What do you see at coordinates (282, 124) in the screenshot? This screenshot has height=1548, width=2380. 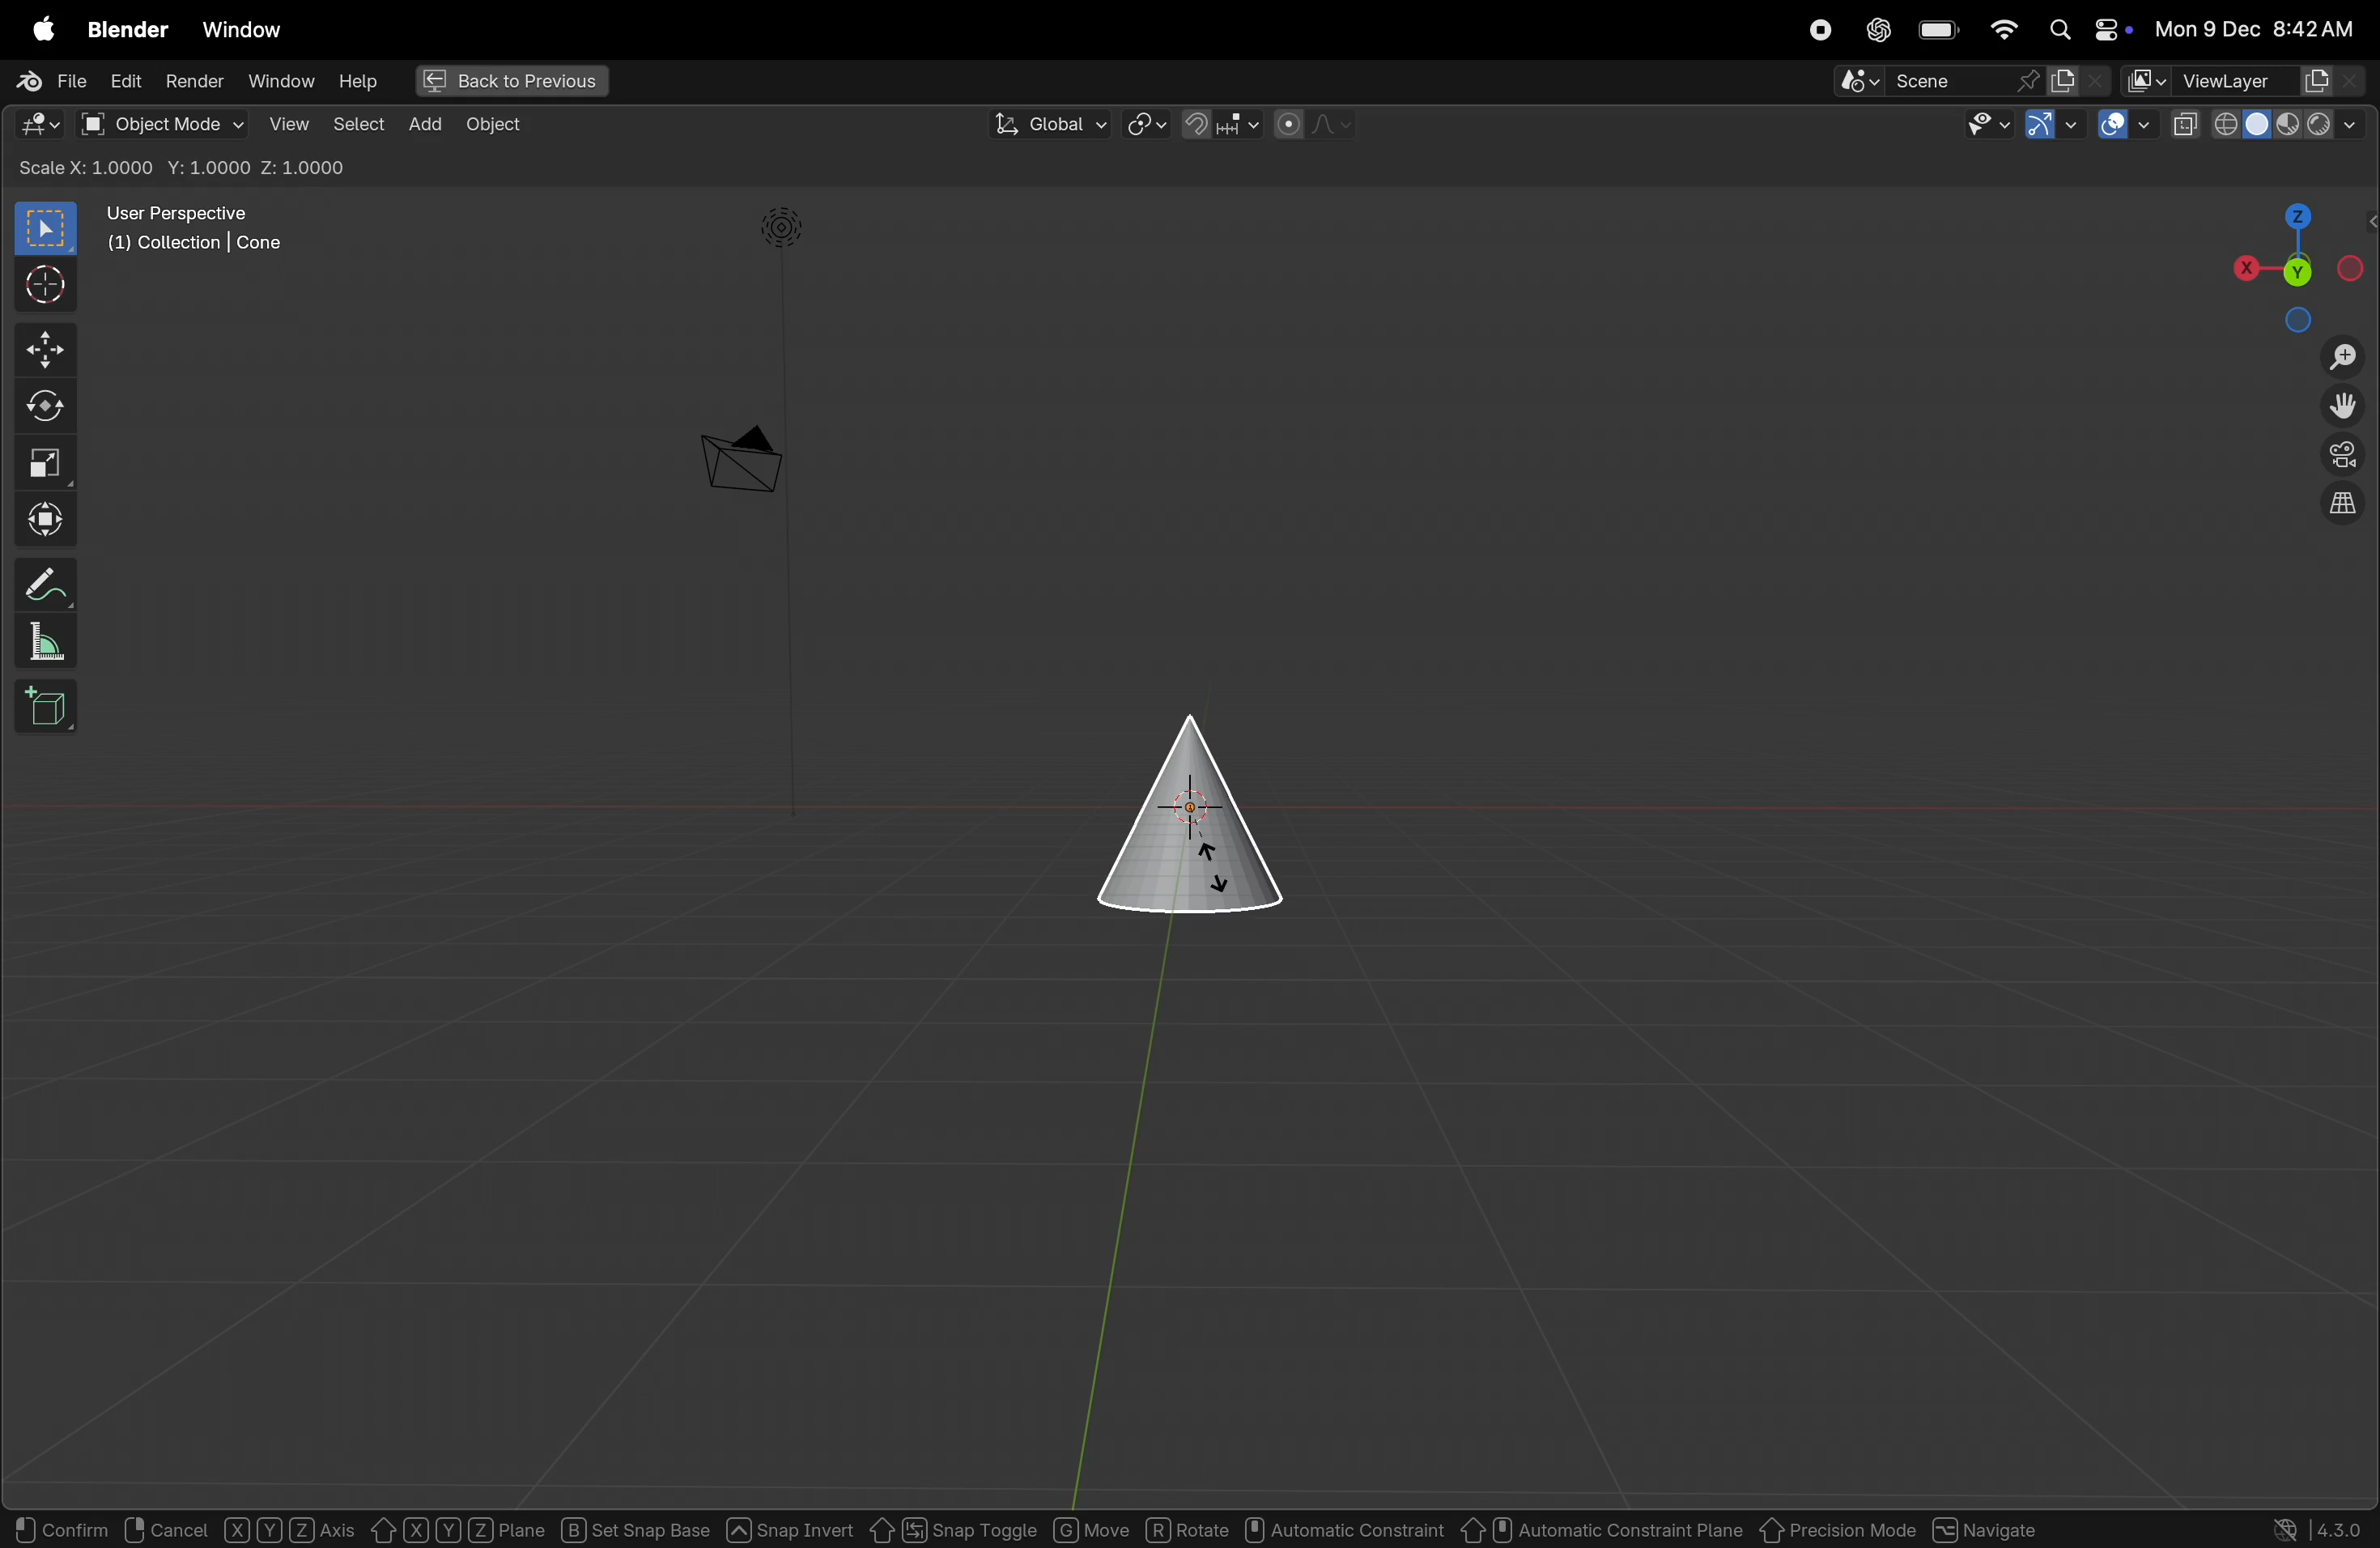 I see `view` at bounding box center [282, 124].